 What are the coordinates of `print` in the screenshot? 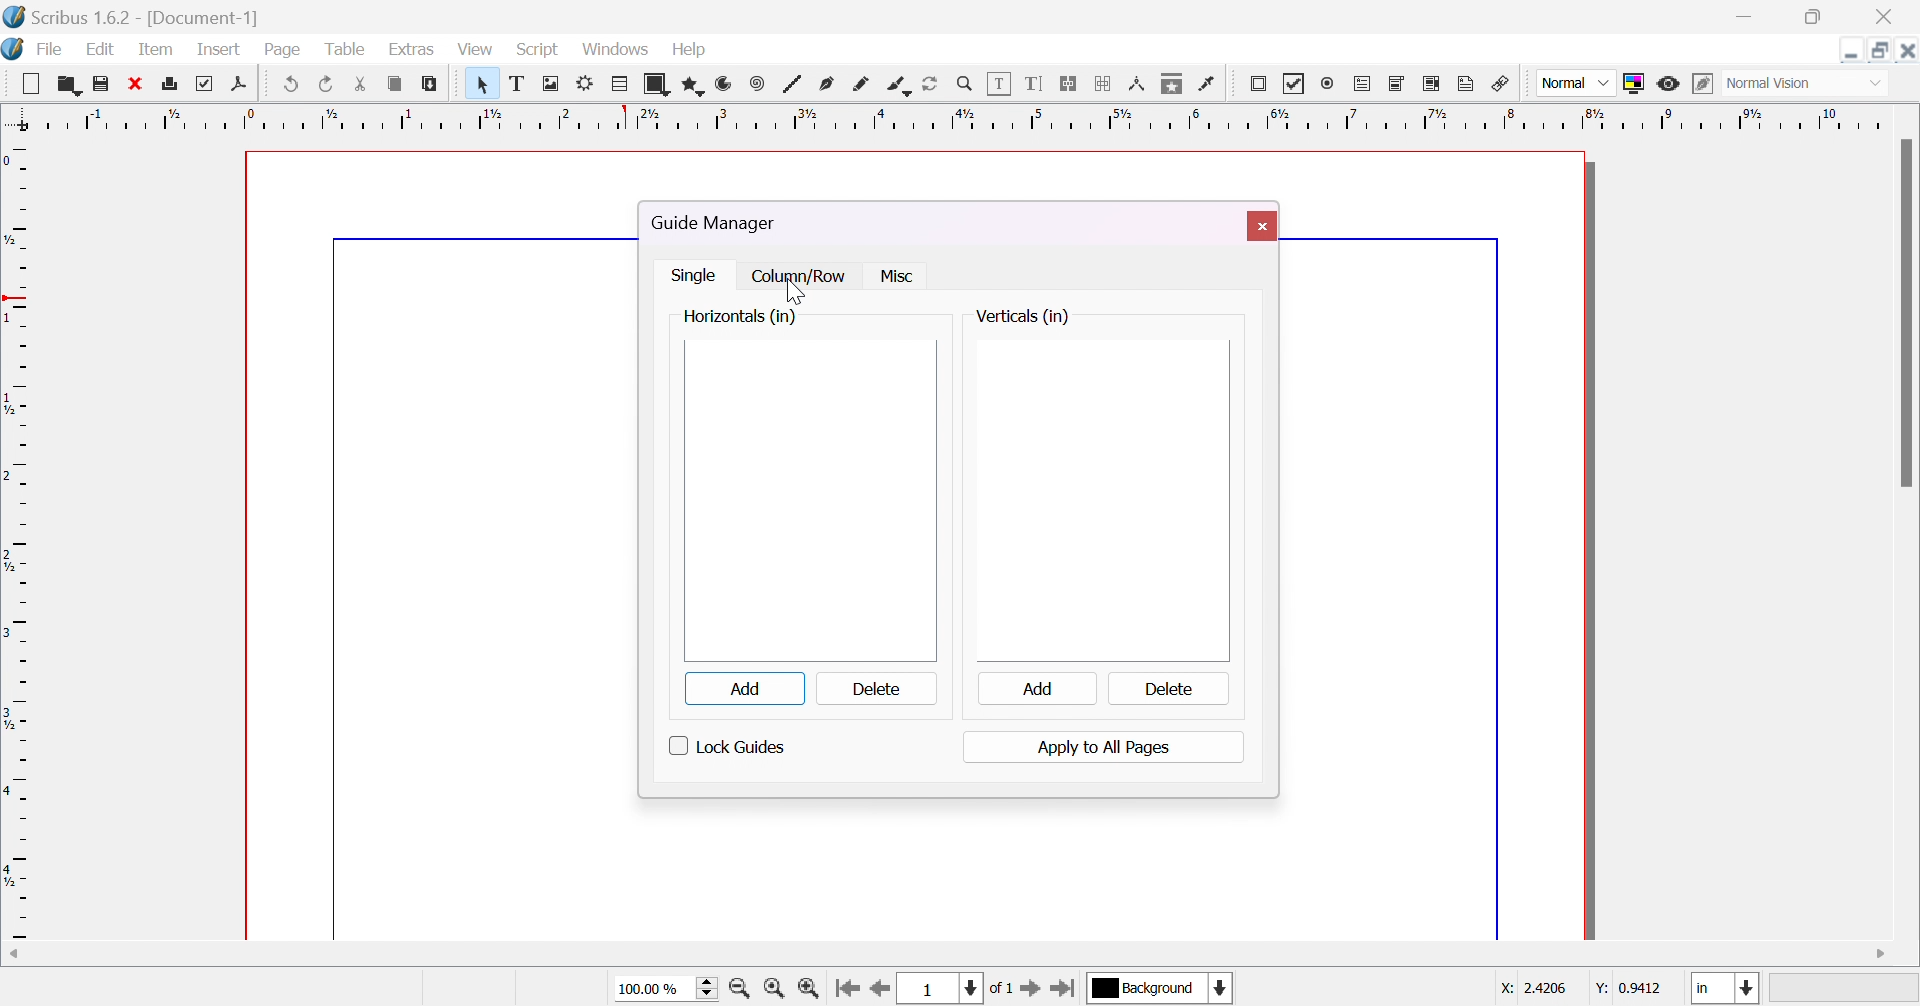 It's located at (175, 83).